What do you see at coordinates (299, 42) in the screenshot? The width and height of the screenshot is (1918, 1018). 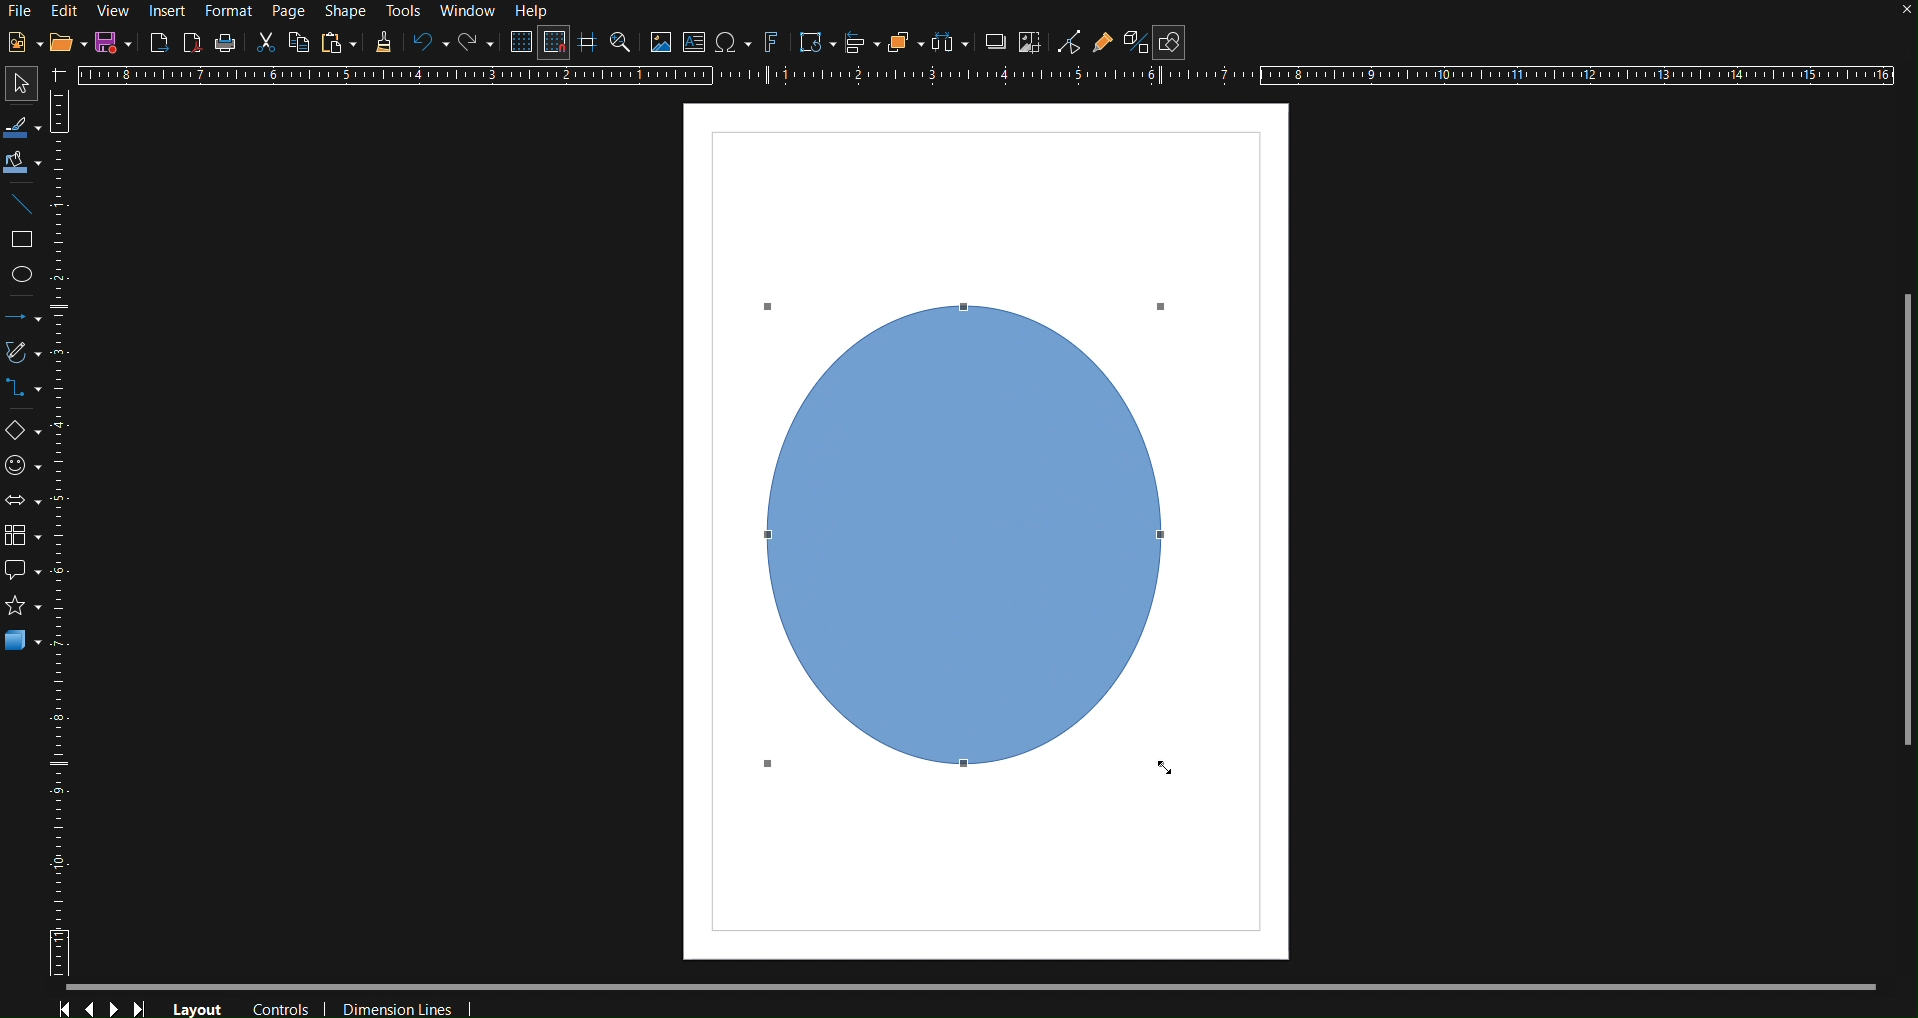 I see `Copy` at bounding box center [299, 42].